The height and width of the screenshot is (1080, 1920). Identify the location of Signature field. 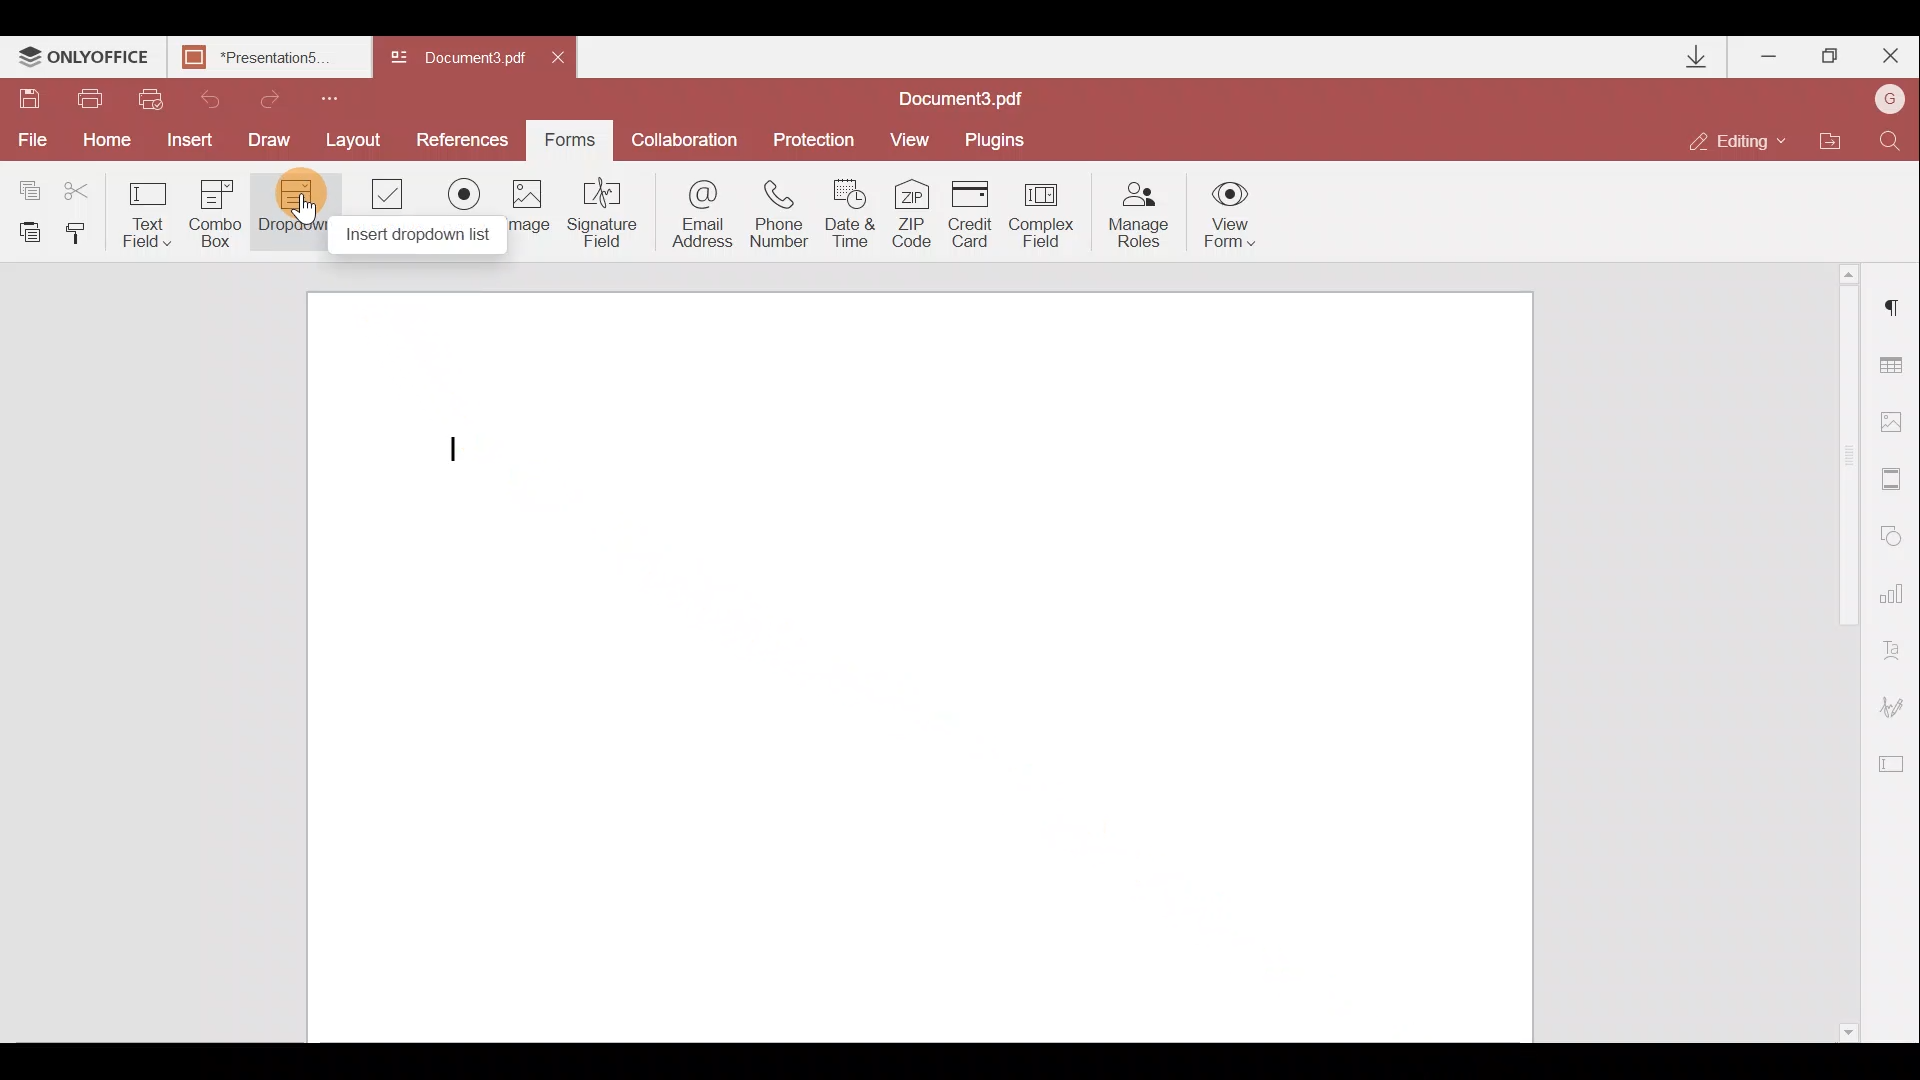
(598, 212).